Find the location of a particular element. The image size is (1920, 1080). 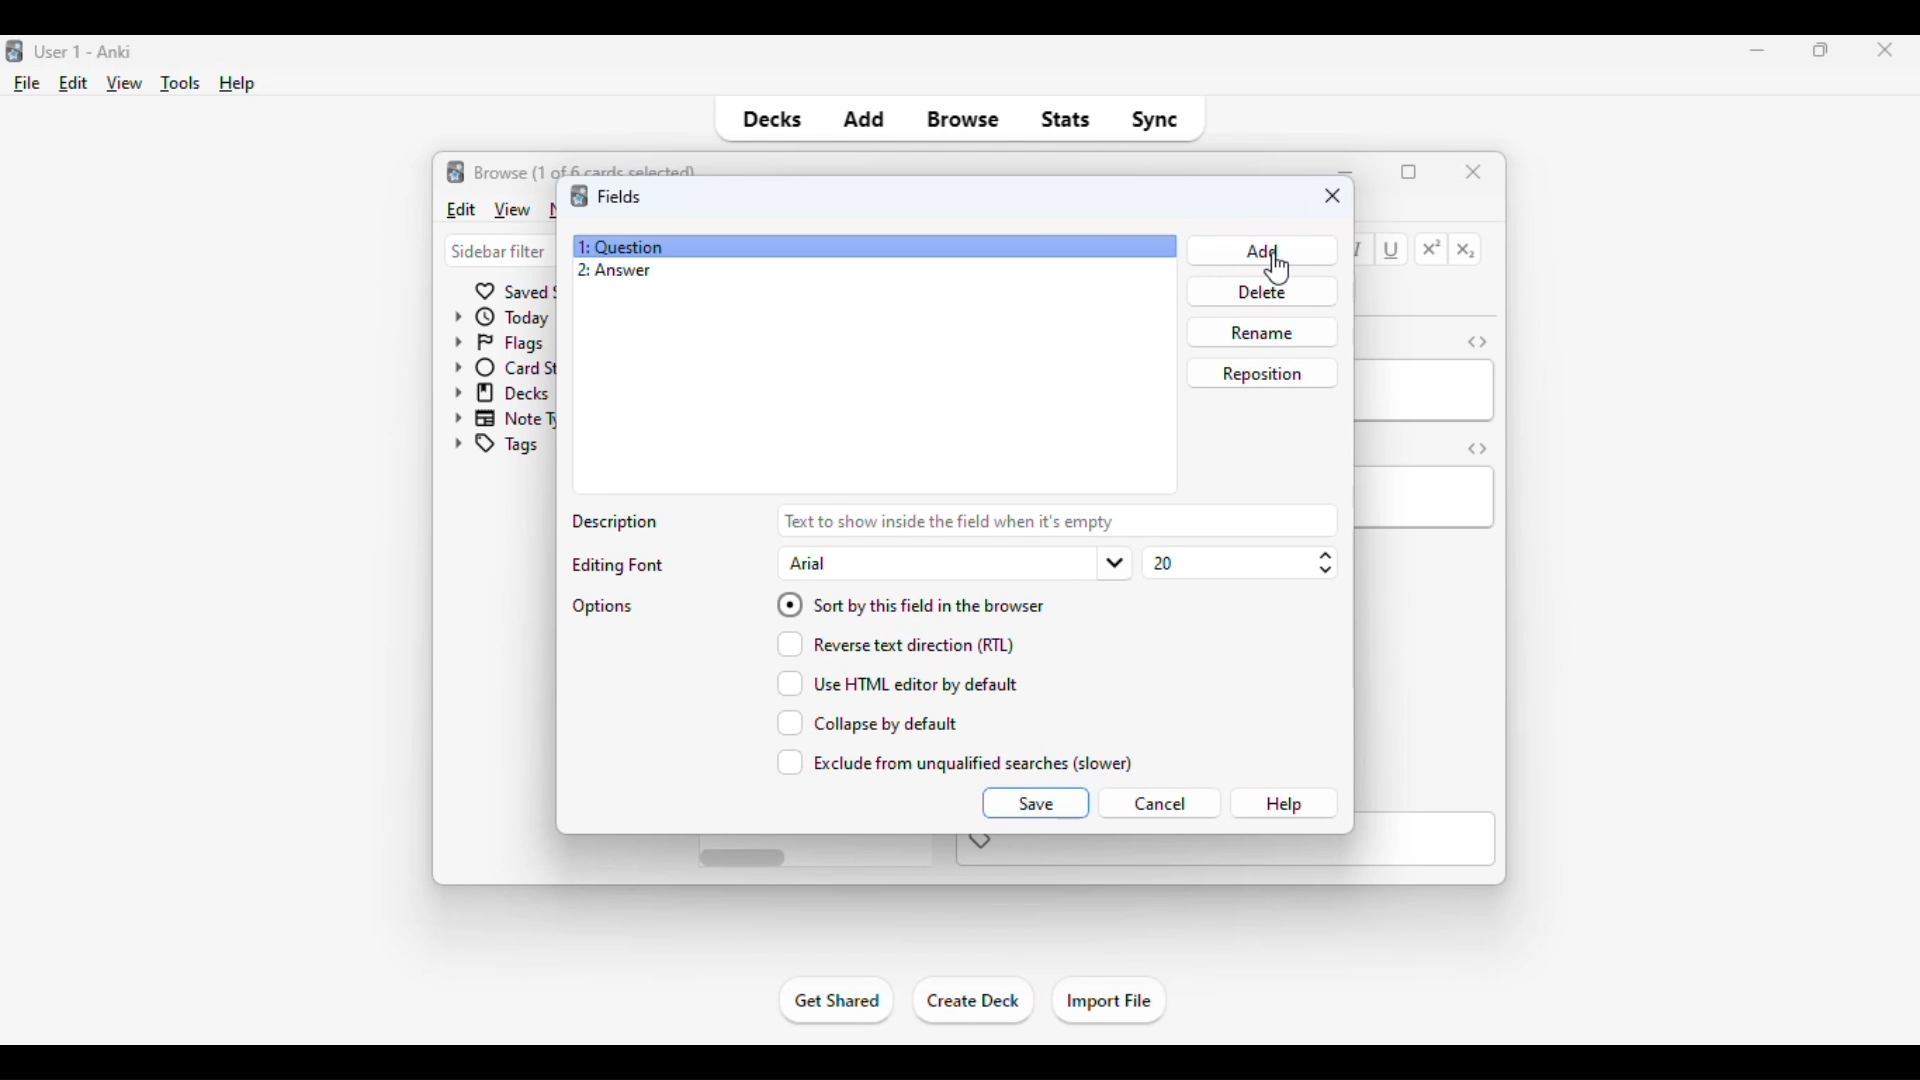

minimize is located at coordinates (1348, 170).